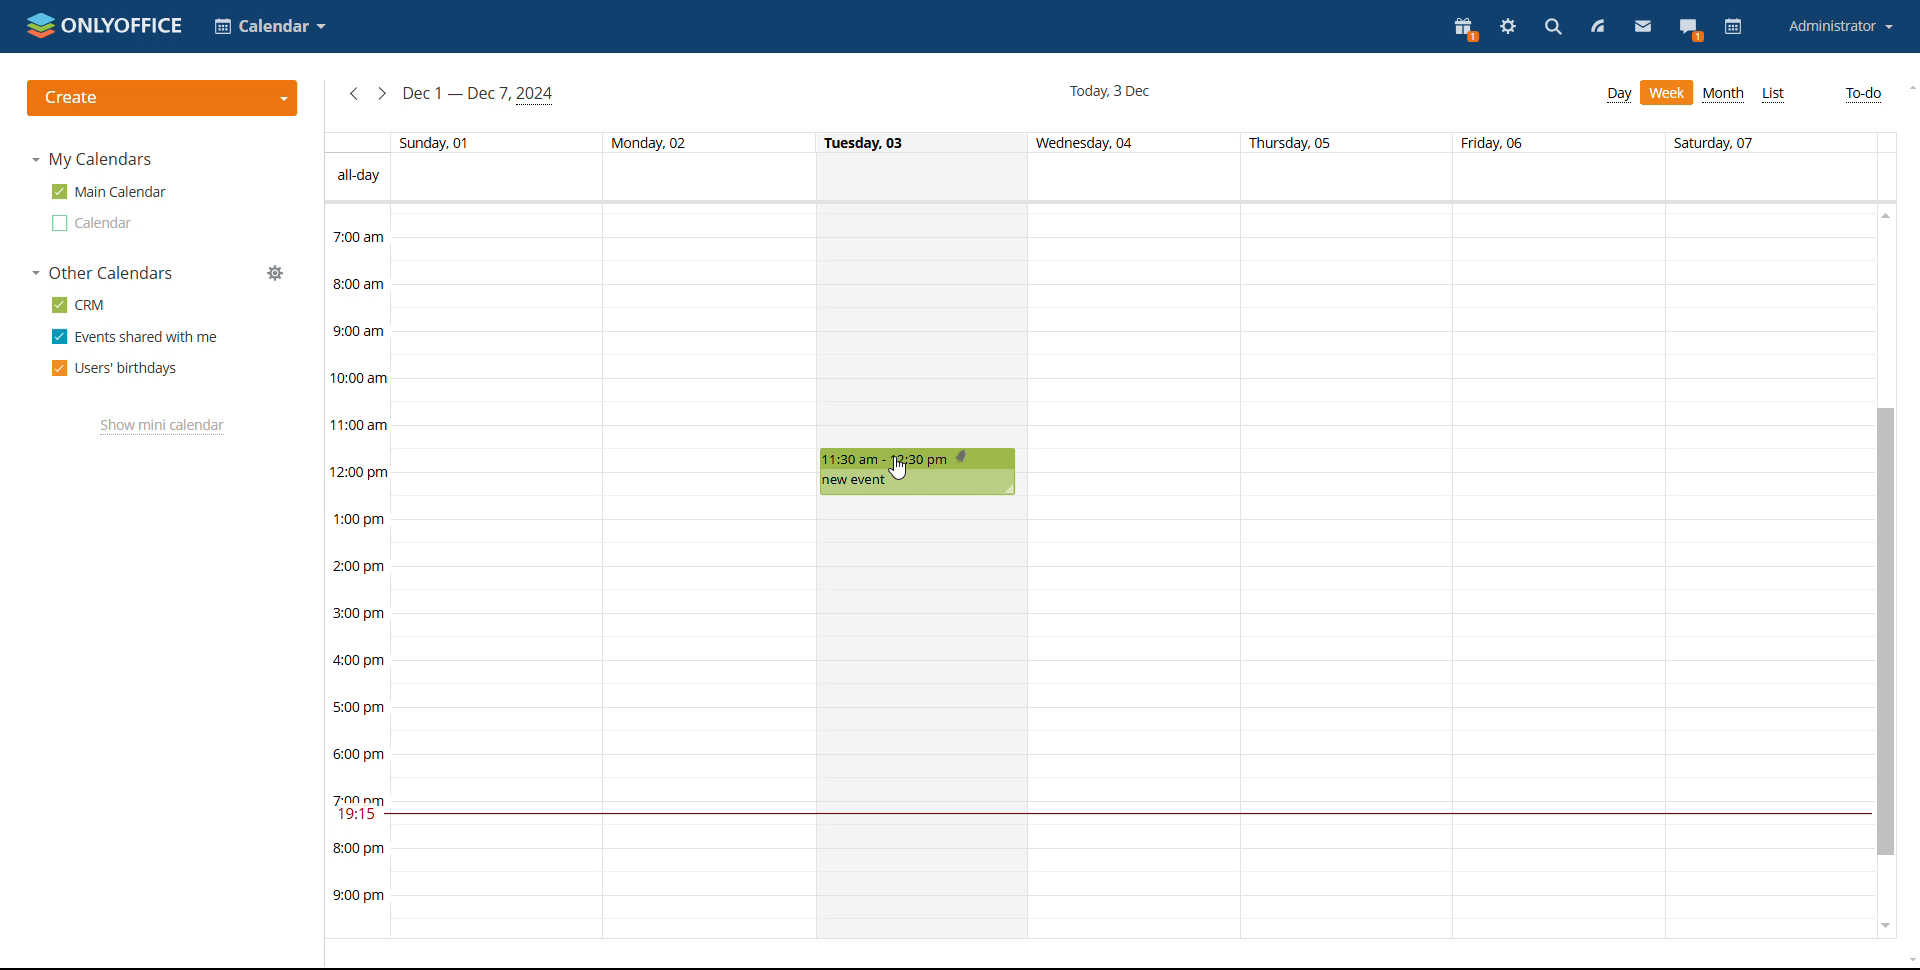  Describe the element at coordinates (78, 305) in the screenshot. I see `CRM` at that location.